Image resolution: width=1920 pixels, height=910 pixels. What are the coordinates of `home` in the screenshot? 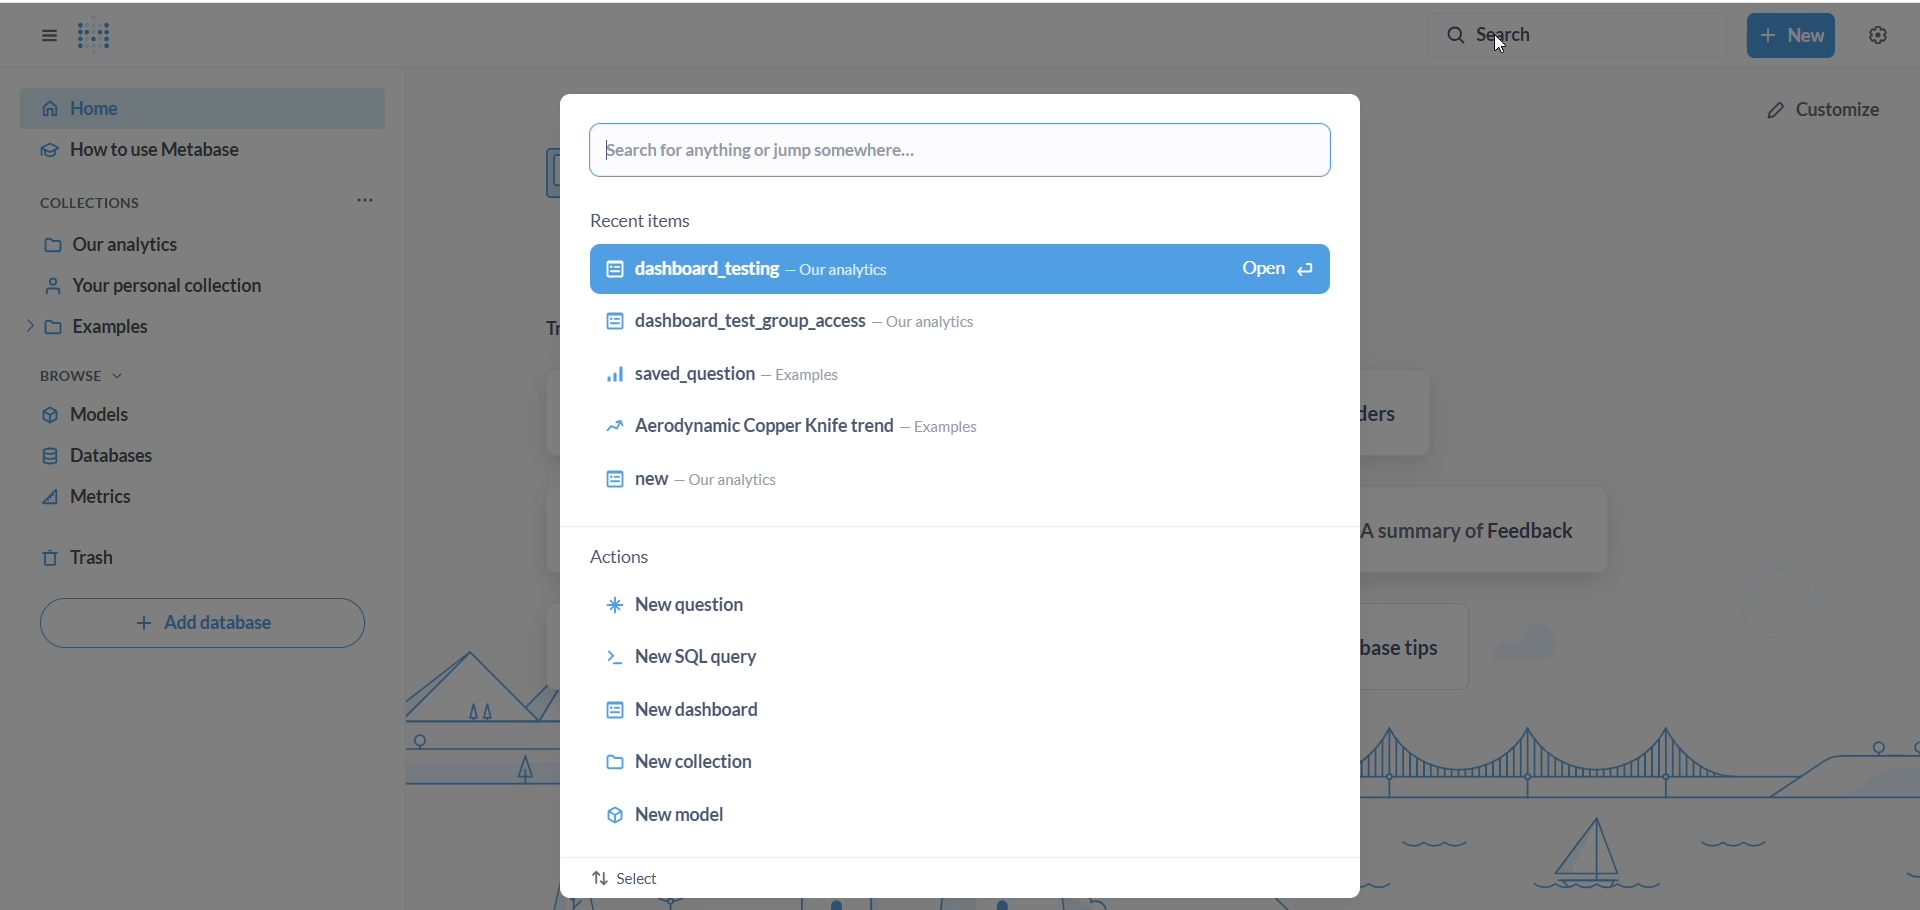 It's located at (187, 105).